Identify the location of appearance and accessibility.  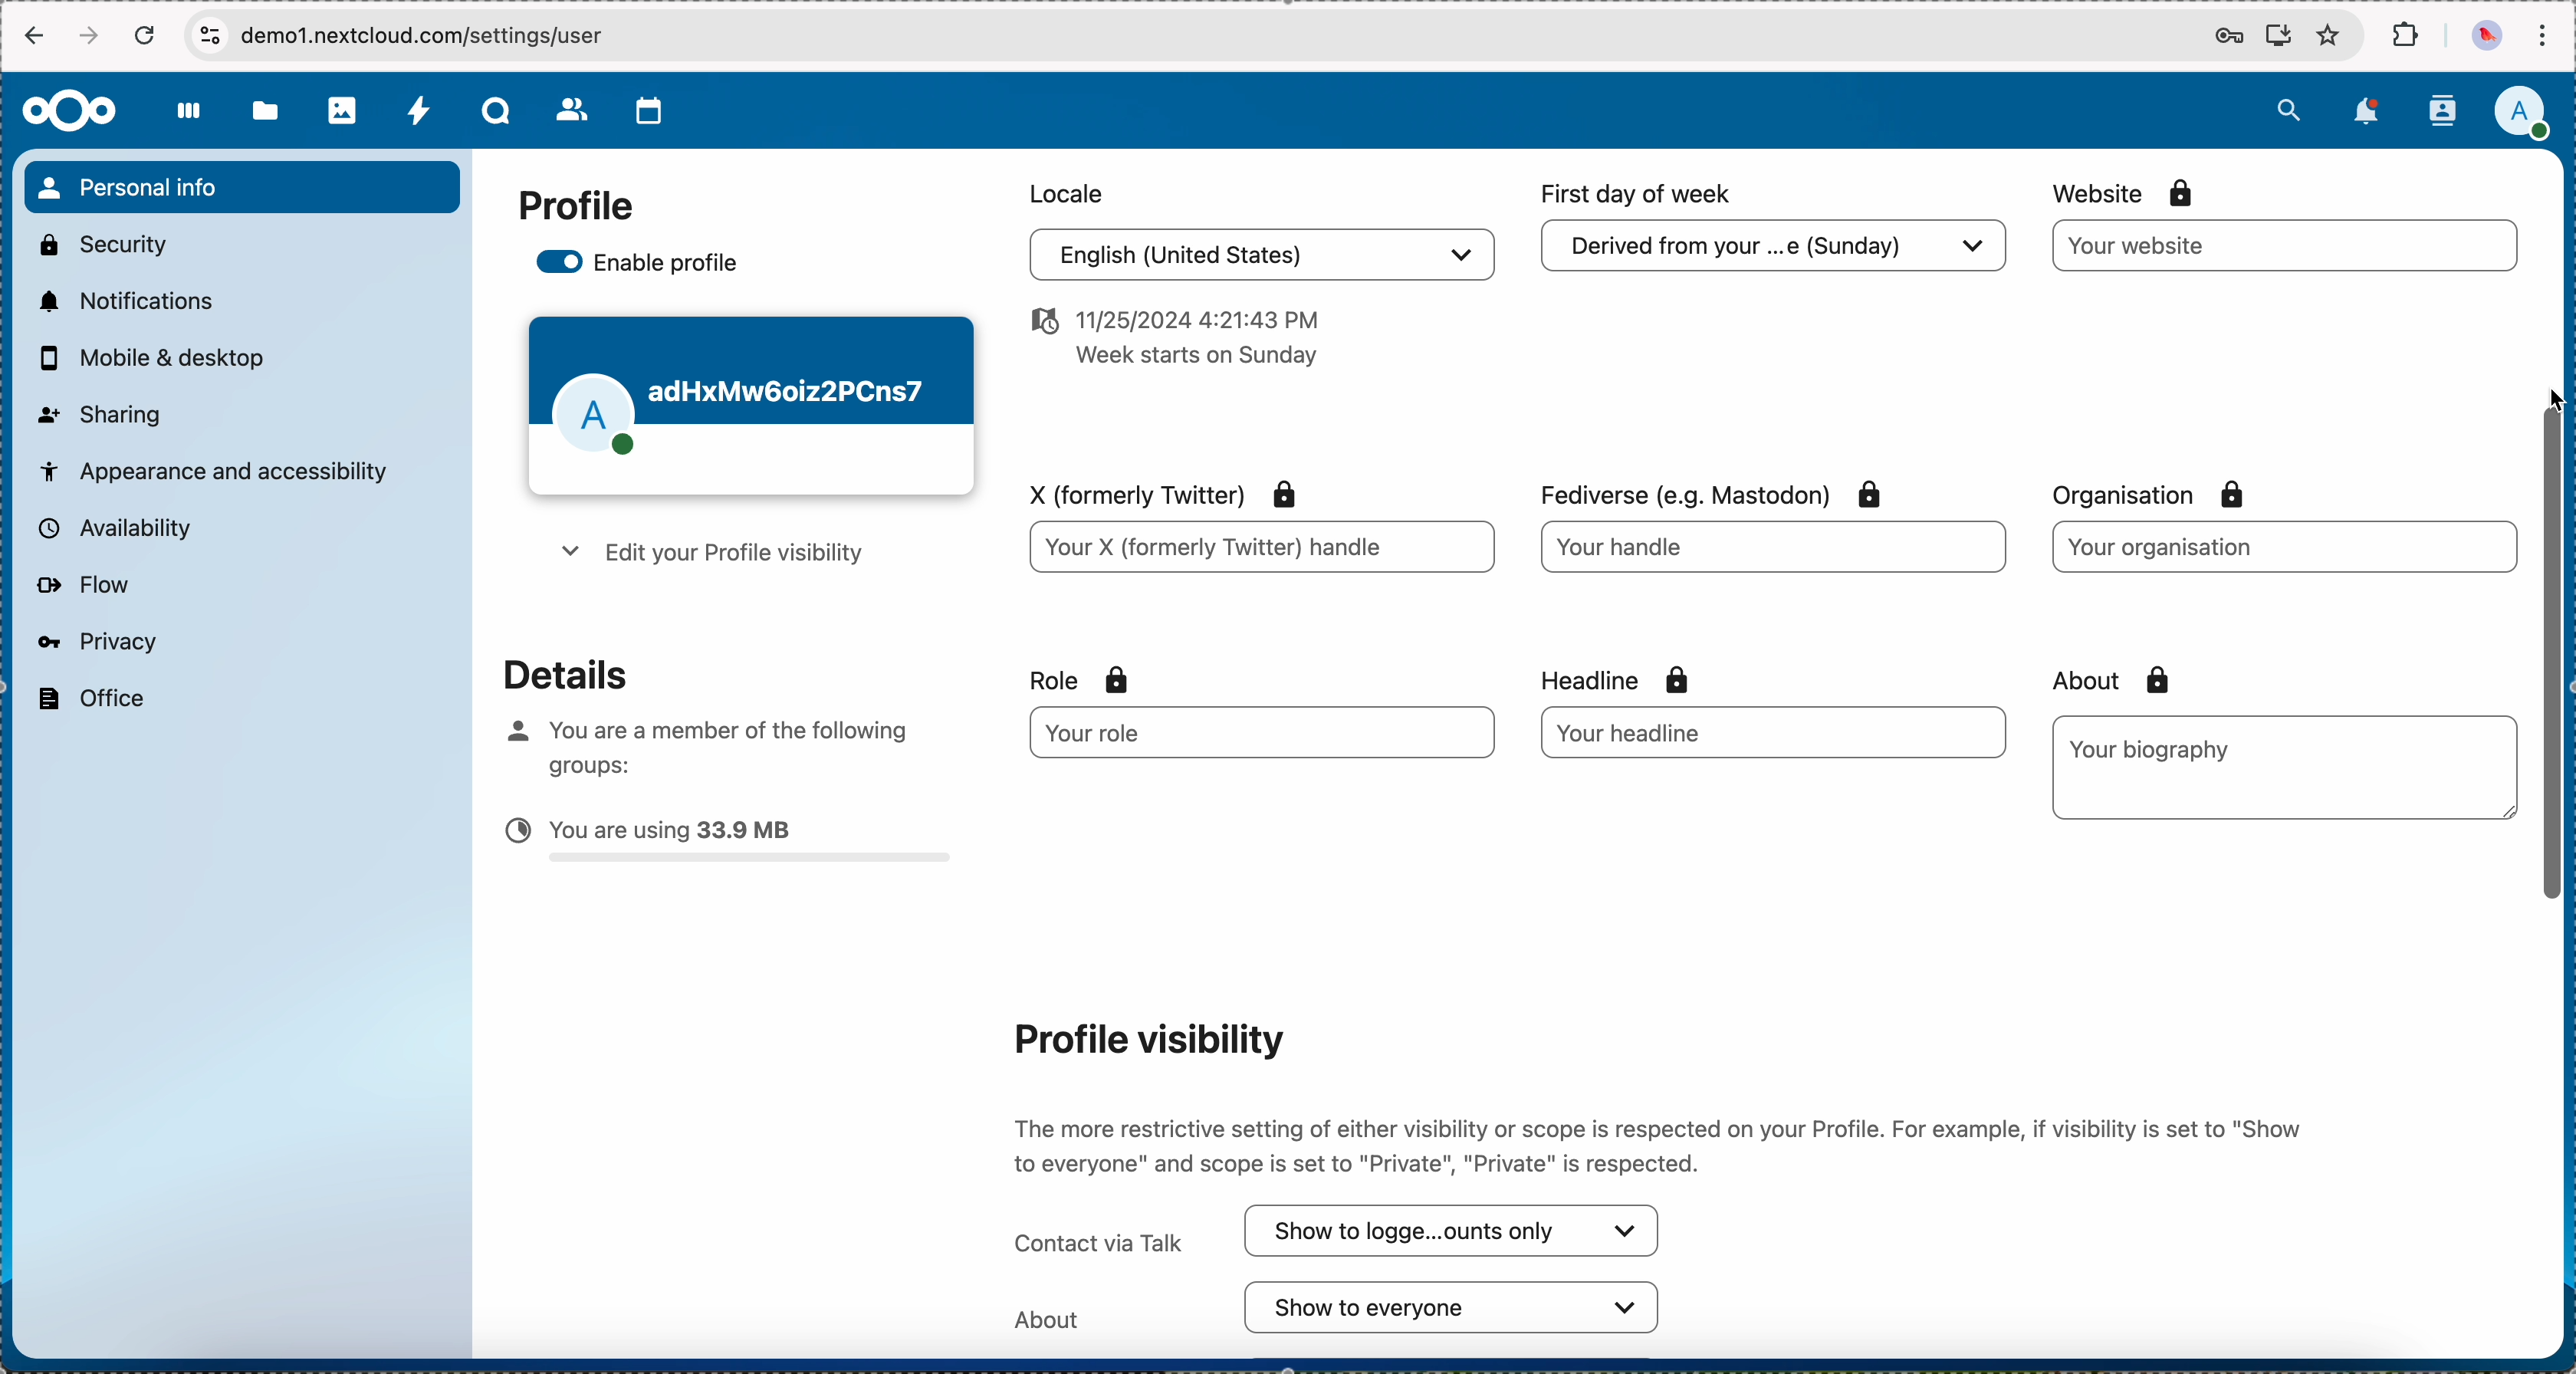
(216, 469).